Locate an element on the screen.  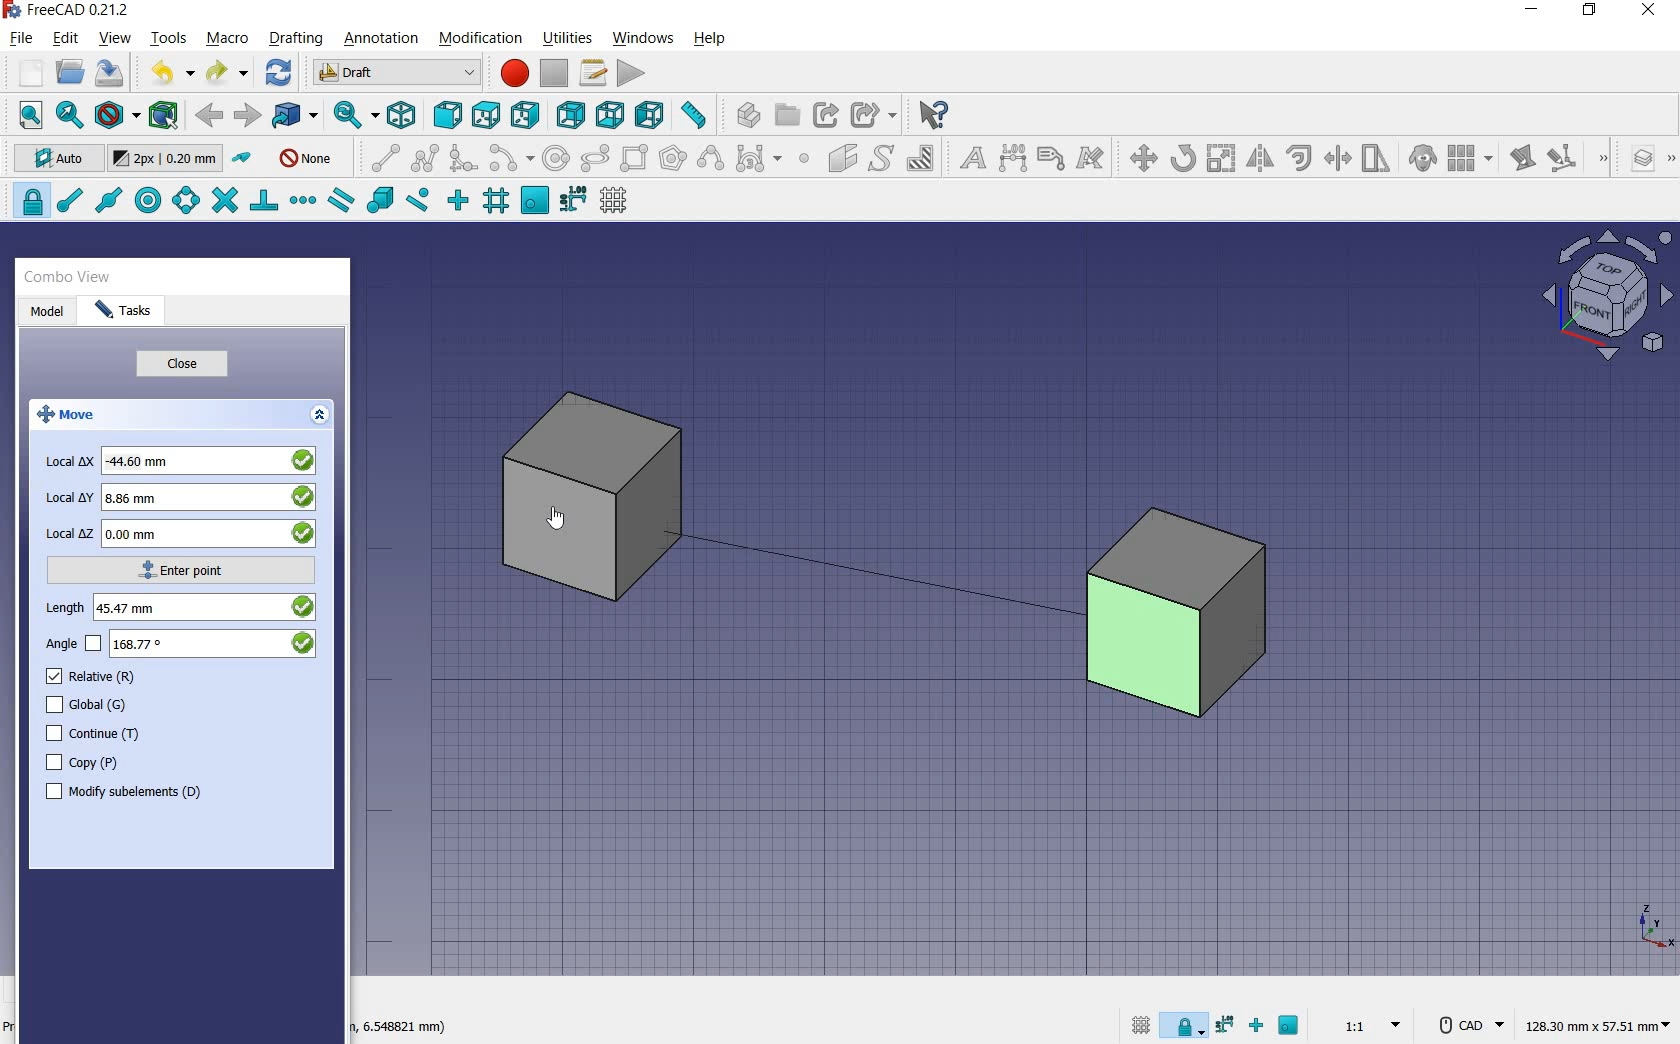
redo is located at coordinates (224, 73).